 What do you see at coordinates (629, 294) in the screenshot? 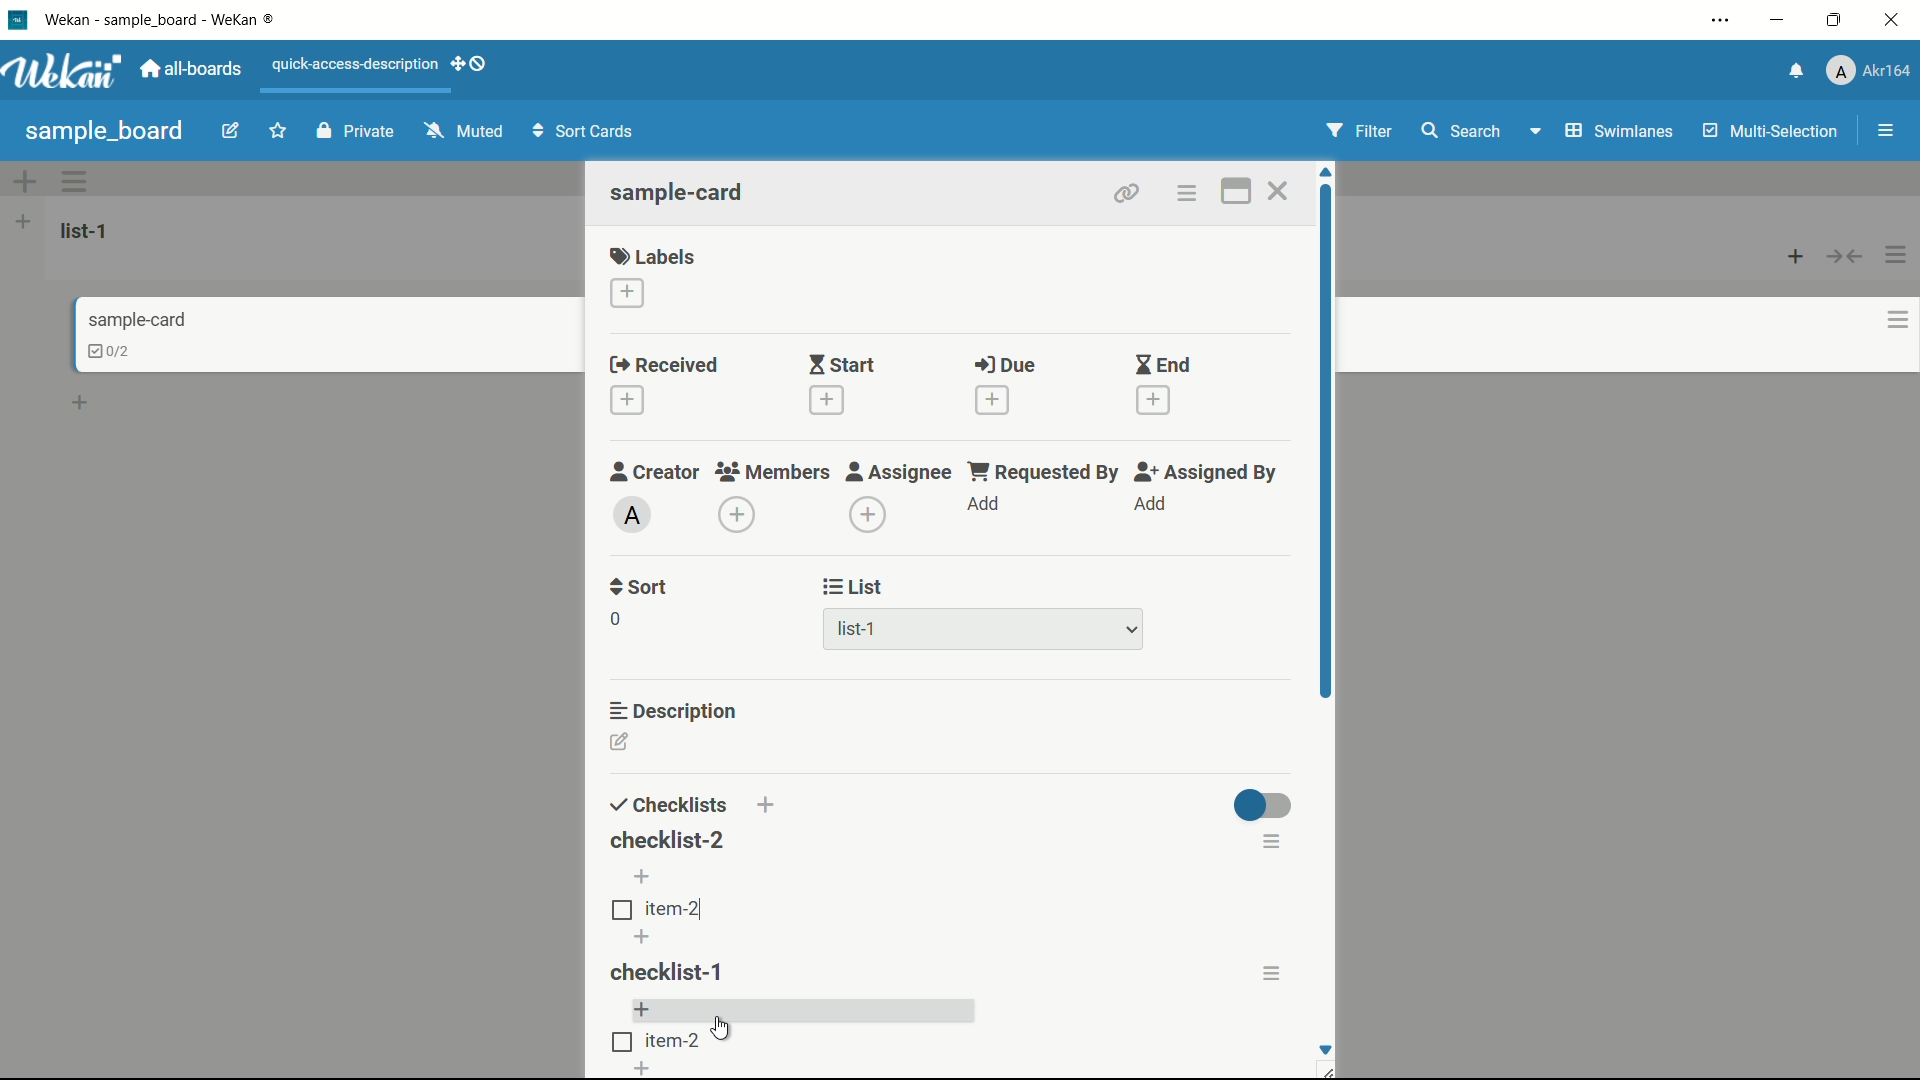
I see `add label` at bounding box center [629, 294].